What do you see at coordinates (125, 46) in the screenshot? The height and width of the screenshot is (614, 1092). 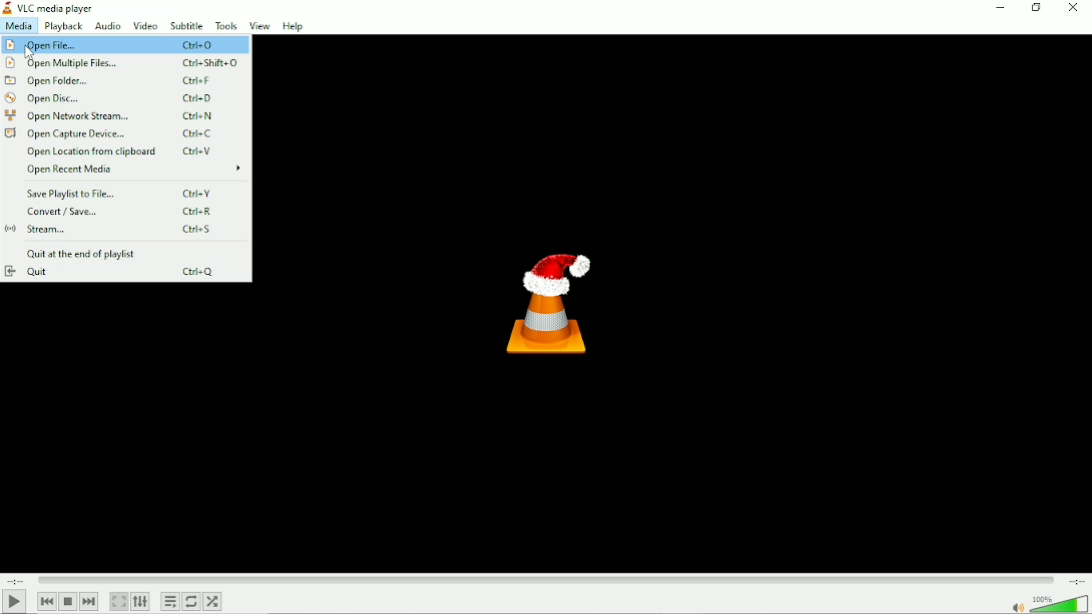 I see `Open file` at bounding box center [125, 46].